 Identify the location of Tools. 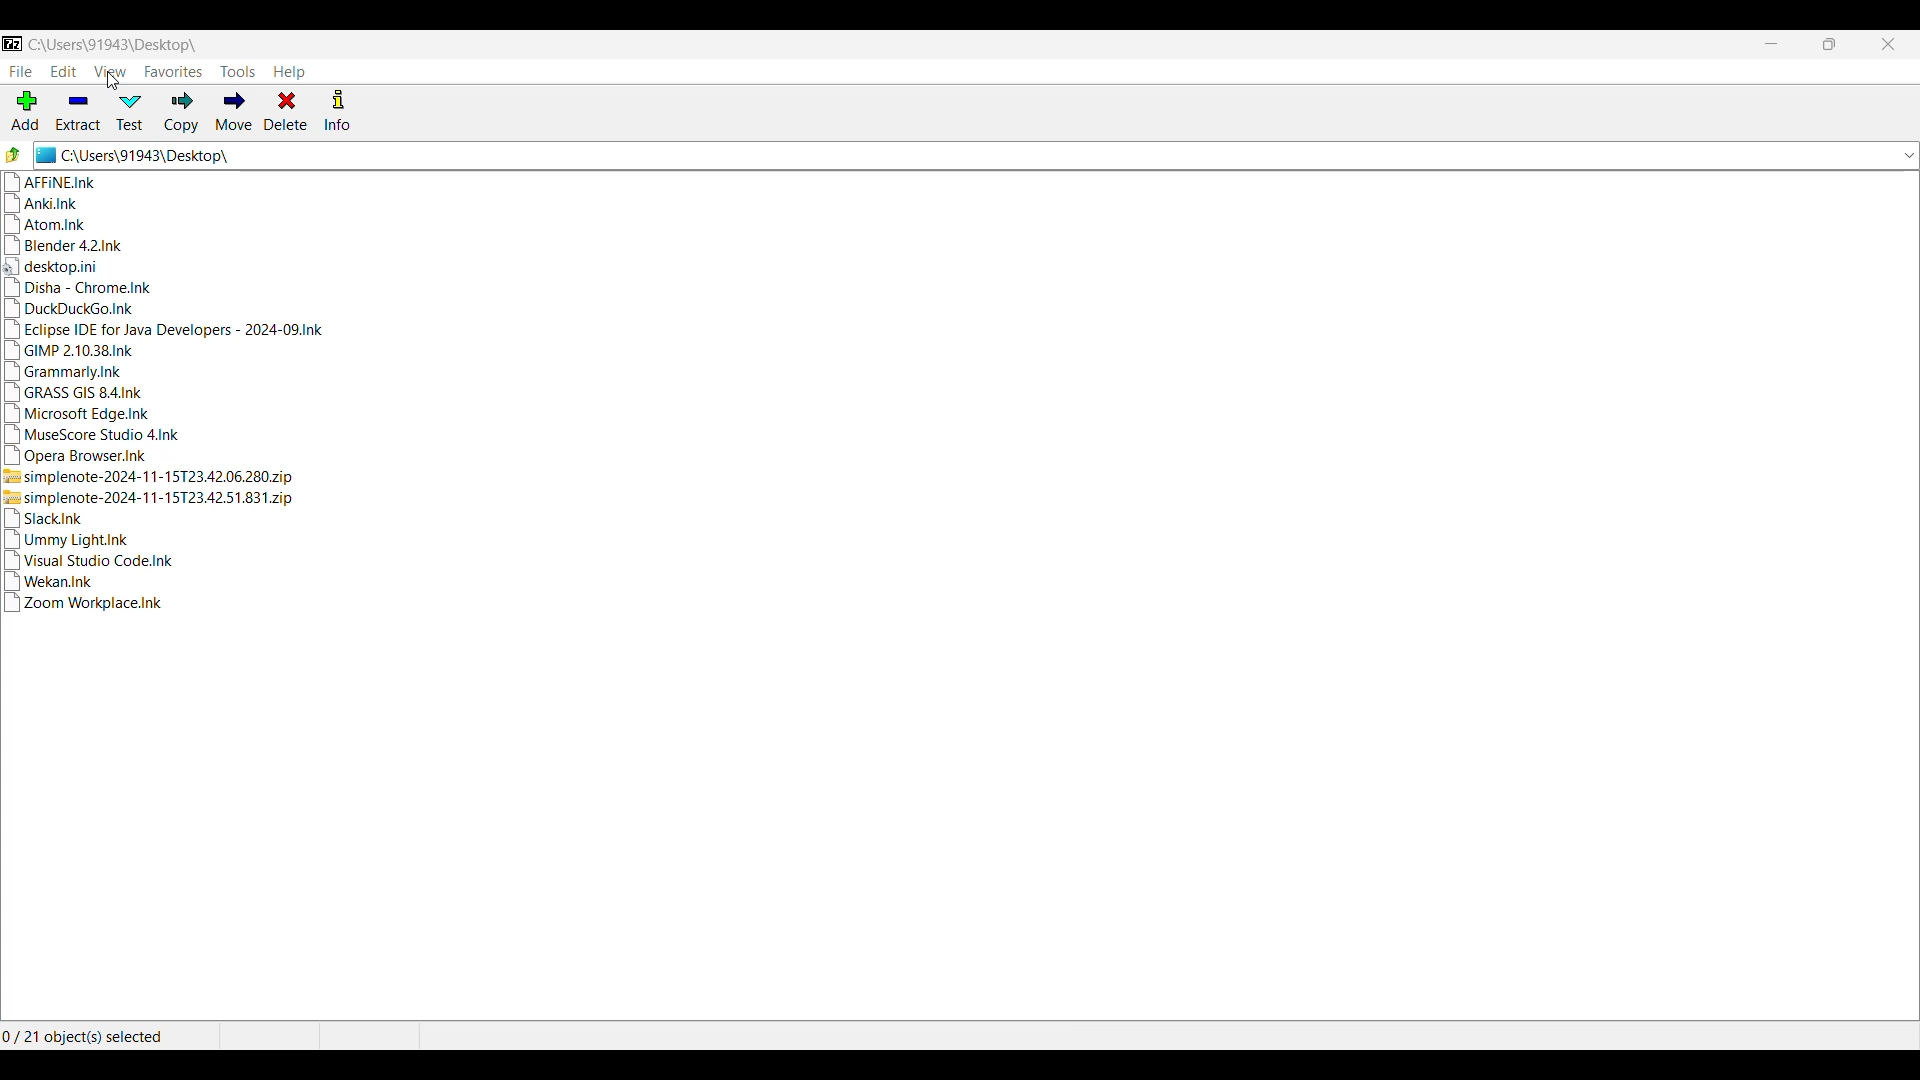
(238, 72).